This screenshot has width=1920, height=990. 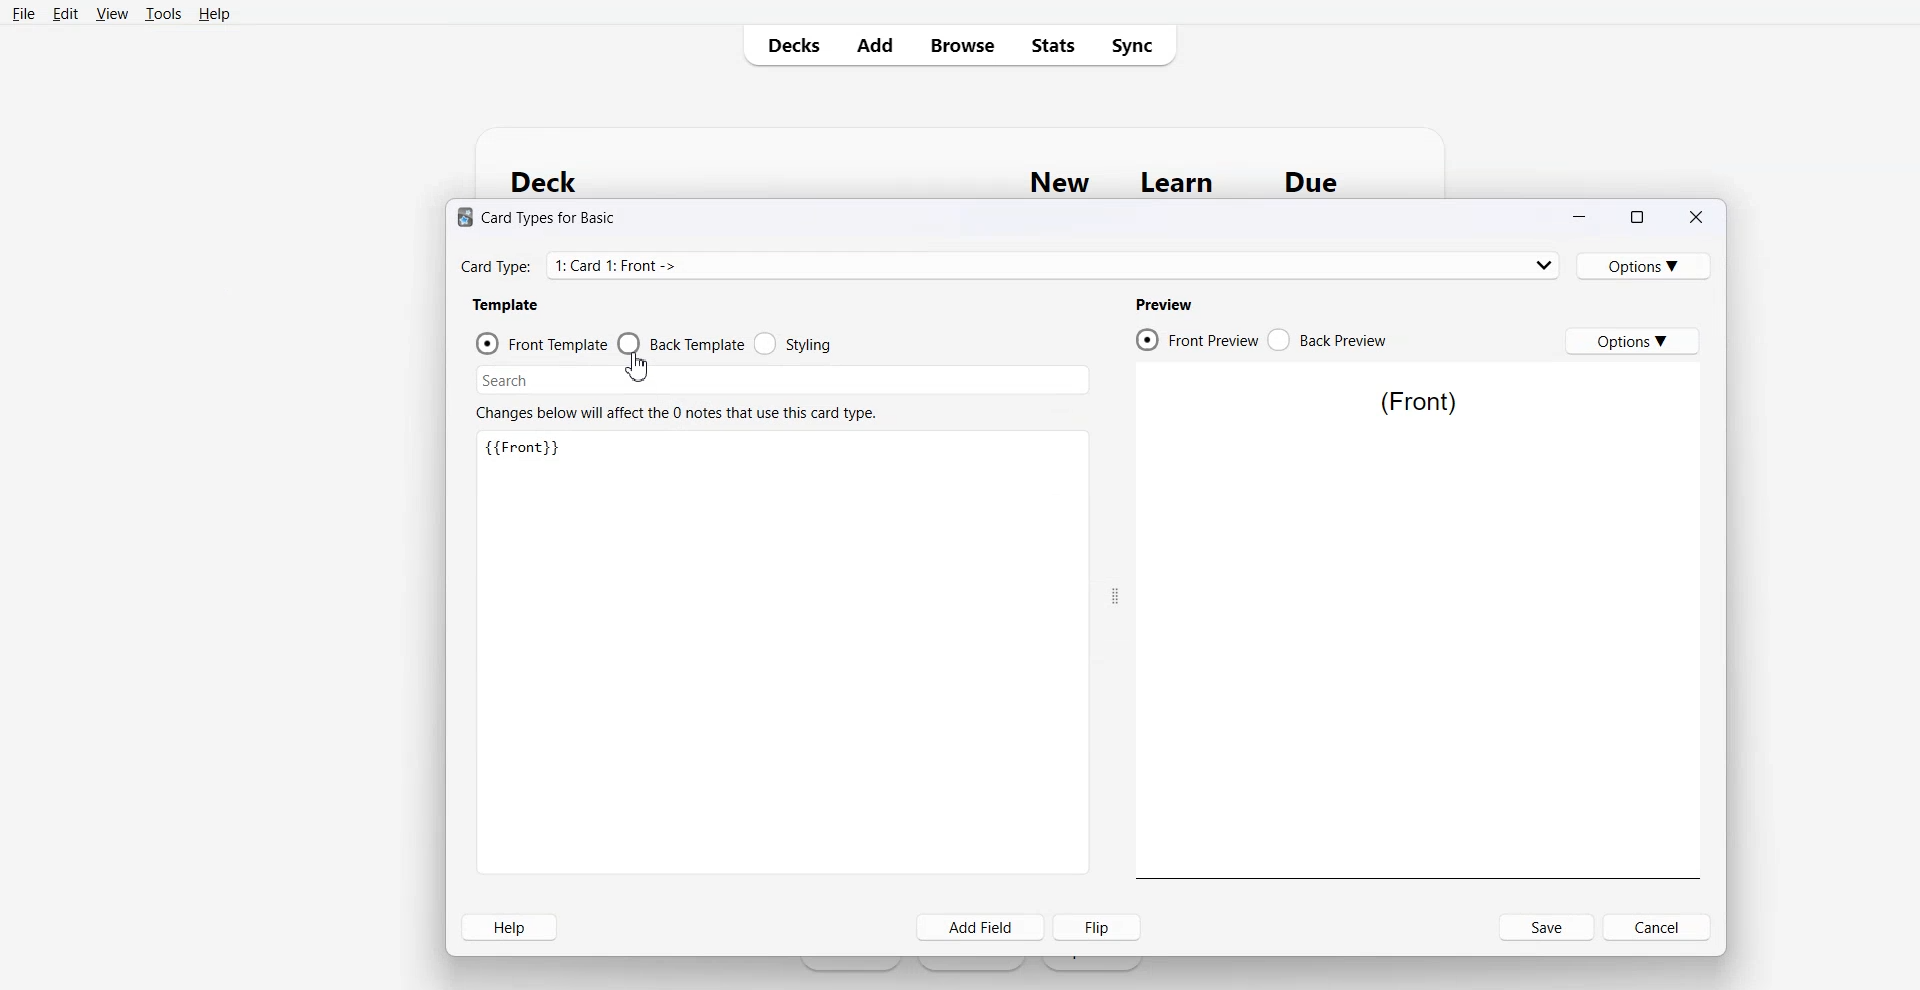 What do you see at coordinates (1418, 402) in the screenshot?
I see `(Front)` at bounding box center [1418, 402].